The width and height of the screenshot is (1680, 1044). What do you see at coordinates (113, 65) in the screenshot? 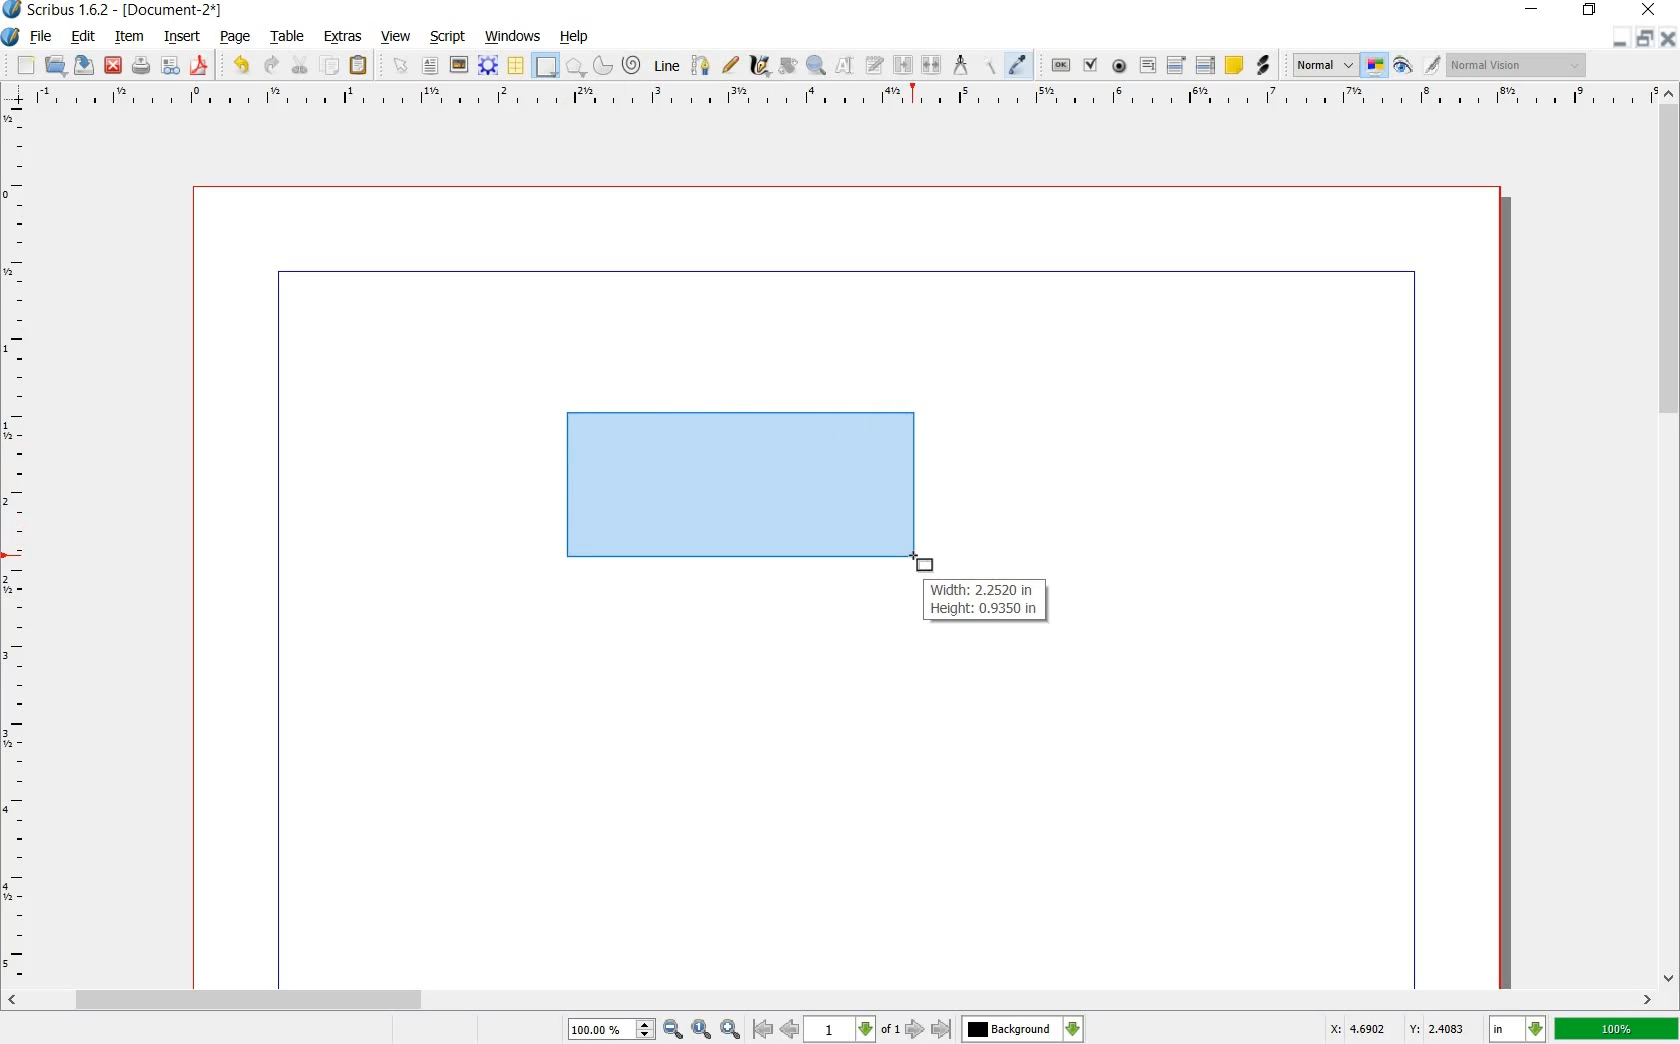
I see `CLOSE` at bounding box center [113, 65].